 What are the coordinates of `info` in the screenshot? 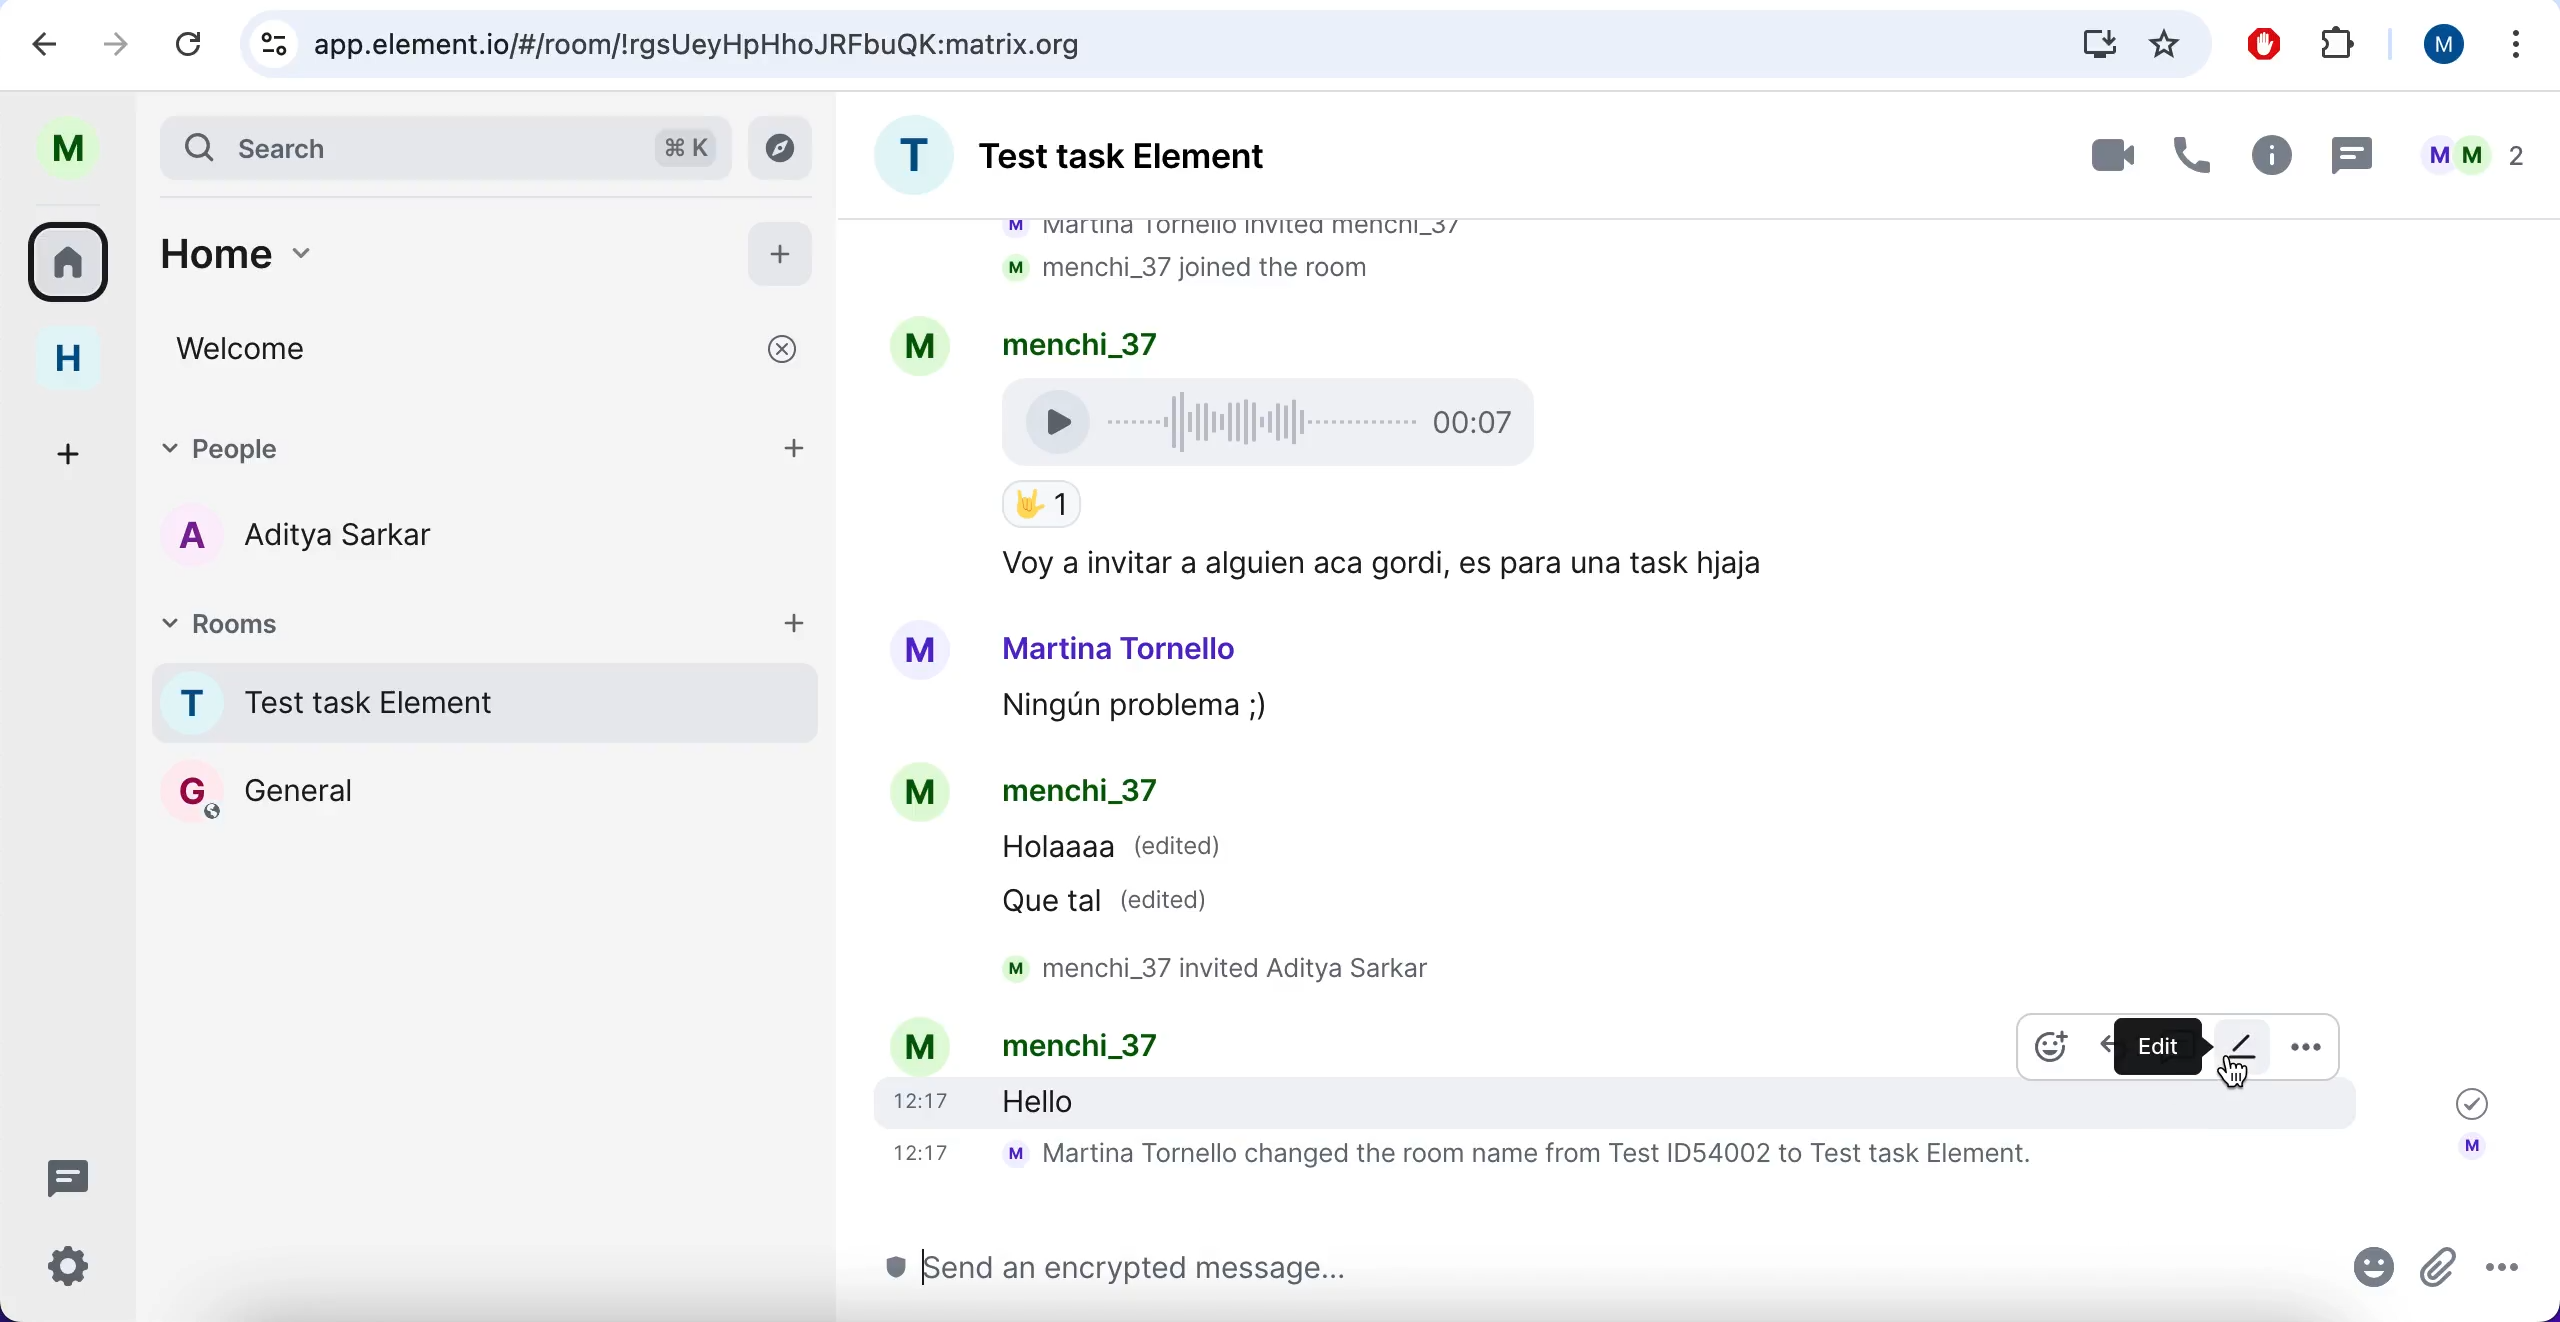 It's located at (2272, 159).